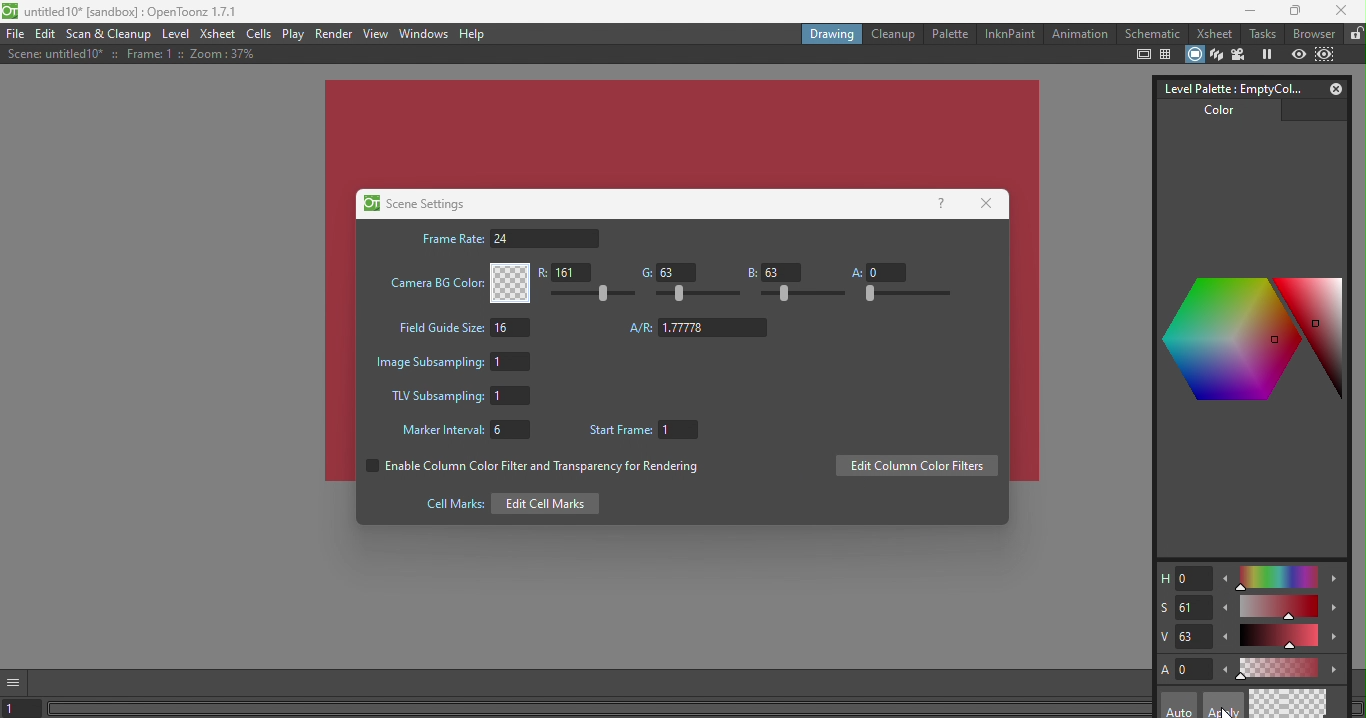  Describe the element at coordinates (949, 33) in the screenshot. I see `Palette` at that location.